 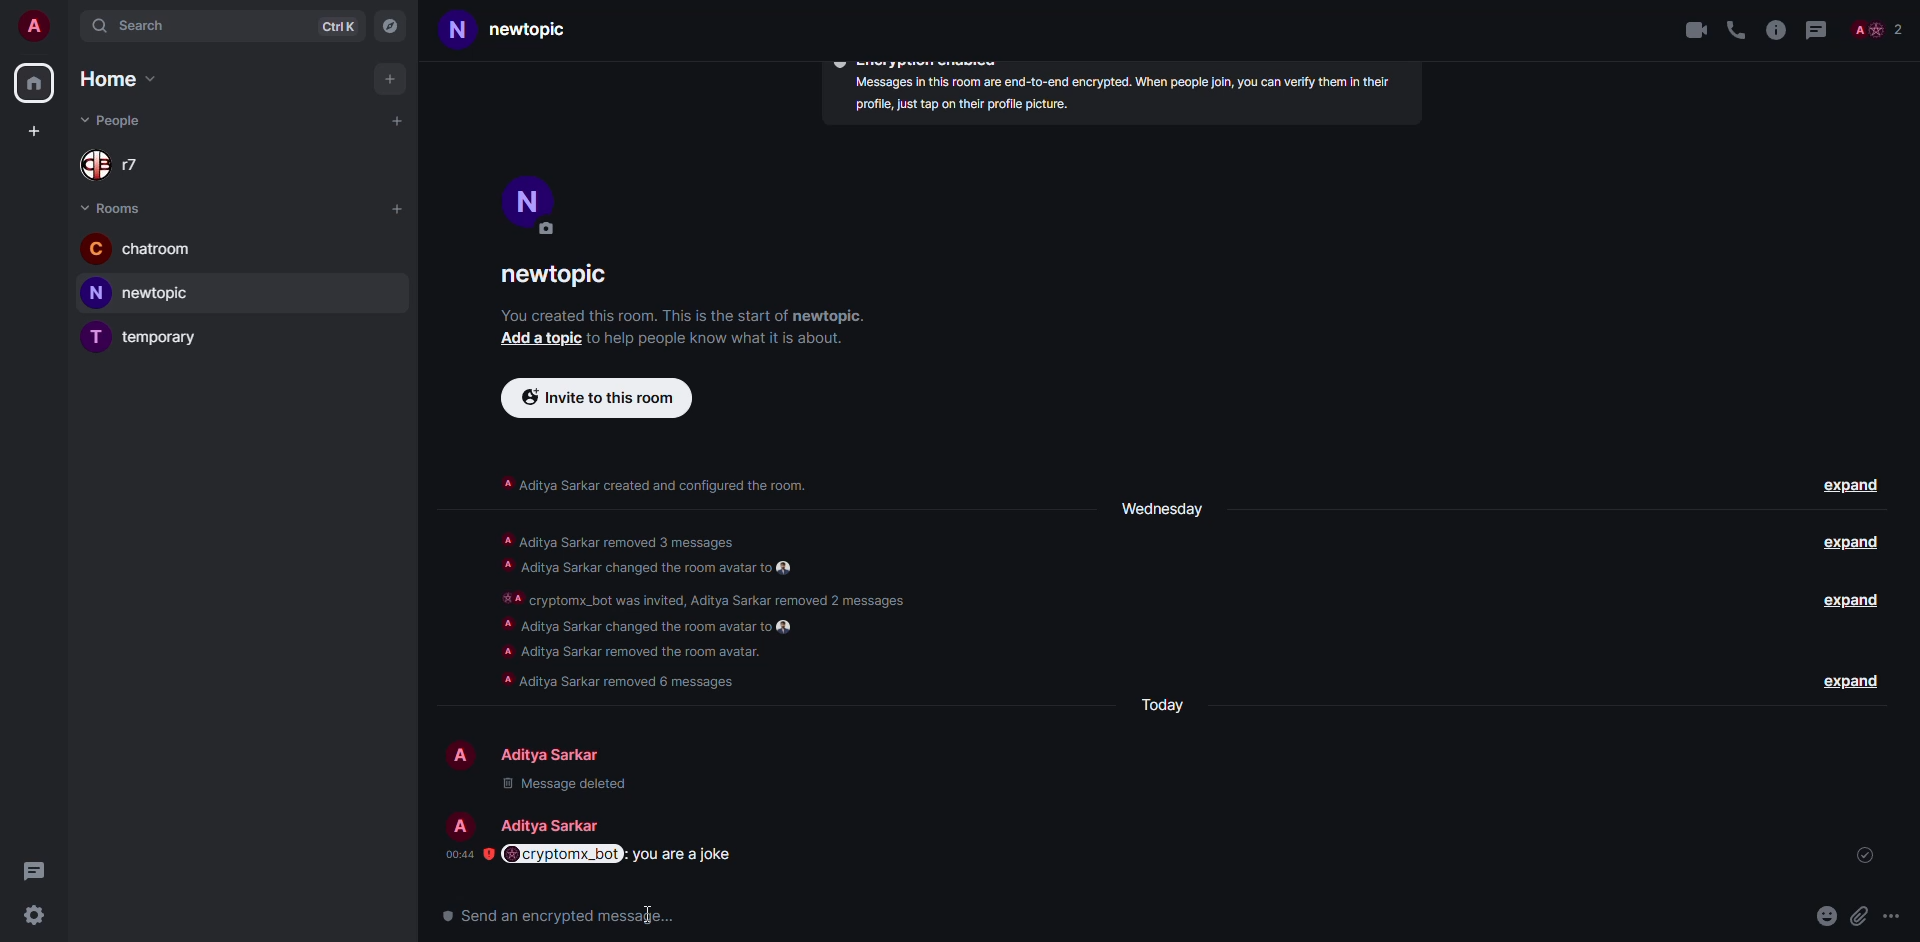 I want to click on info, so click(x=1776, y=29).